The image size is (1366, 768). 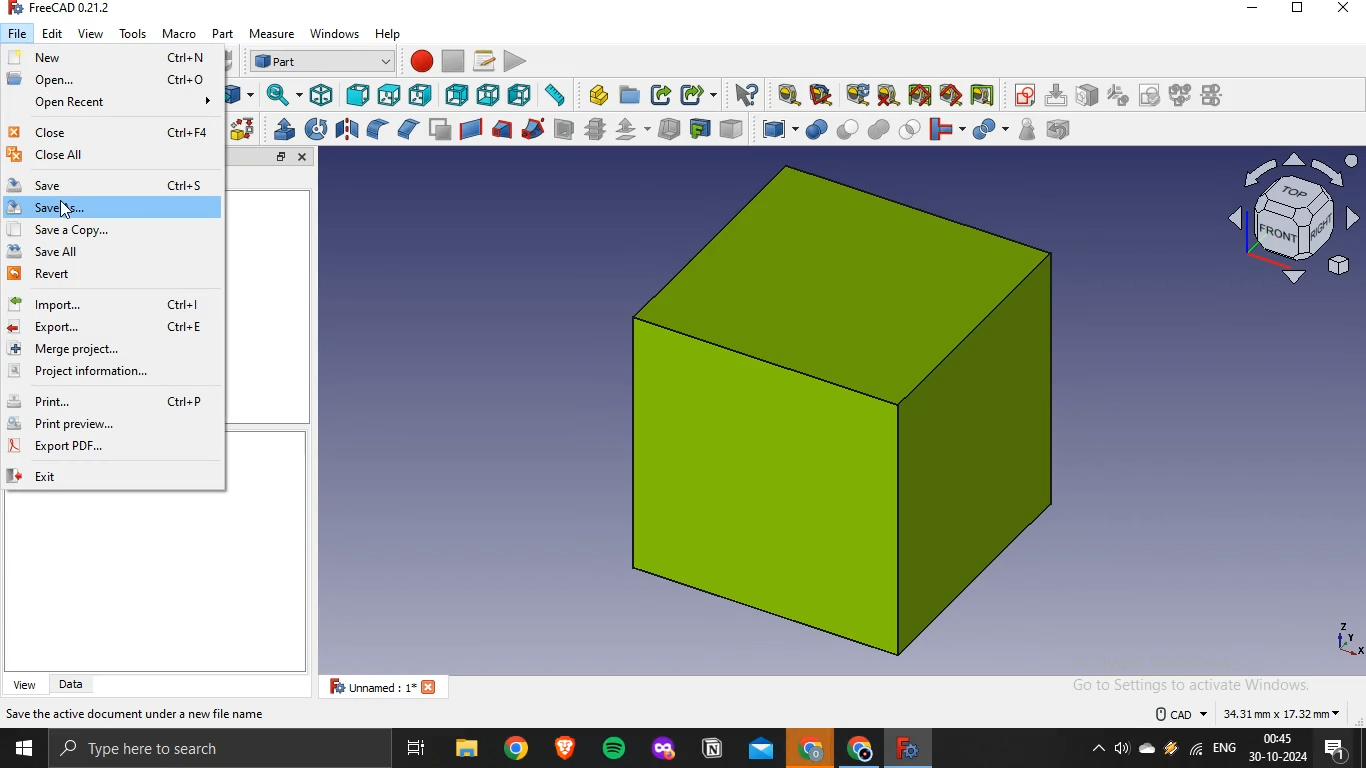 What do you see at coordinates (697, 93) in the screenshot?
I see `make sublink` at bounding box center [697, 93].